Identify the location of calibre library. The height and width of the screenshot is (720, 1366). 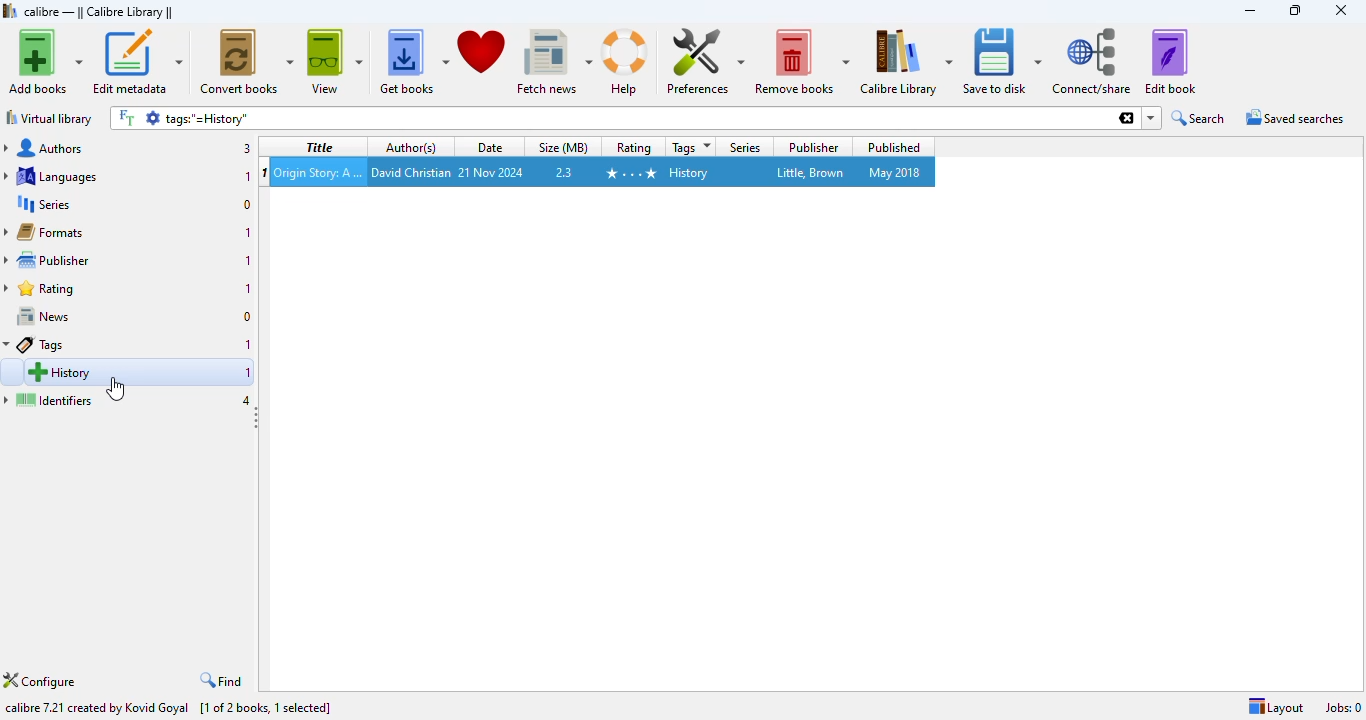
(99, 12).